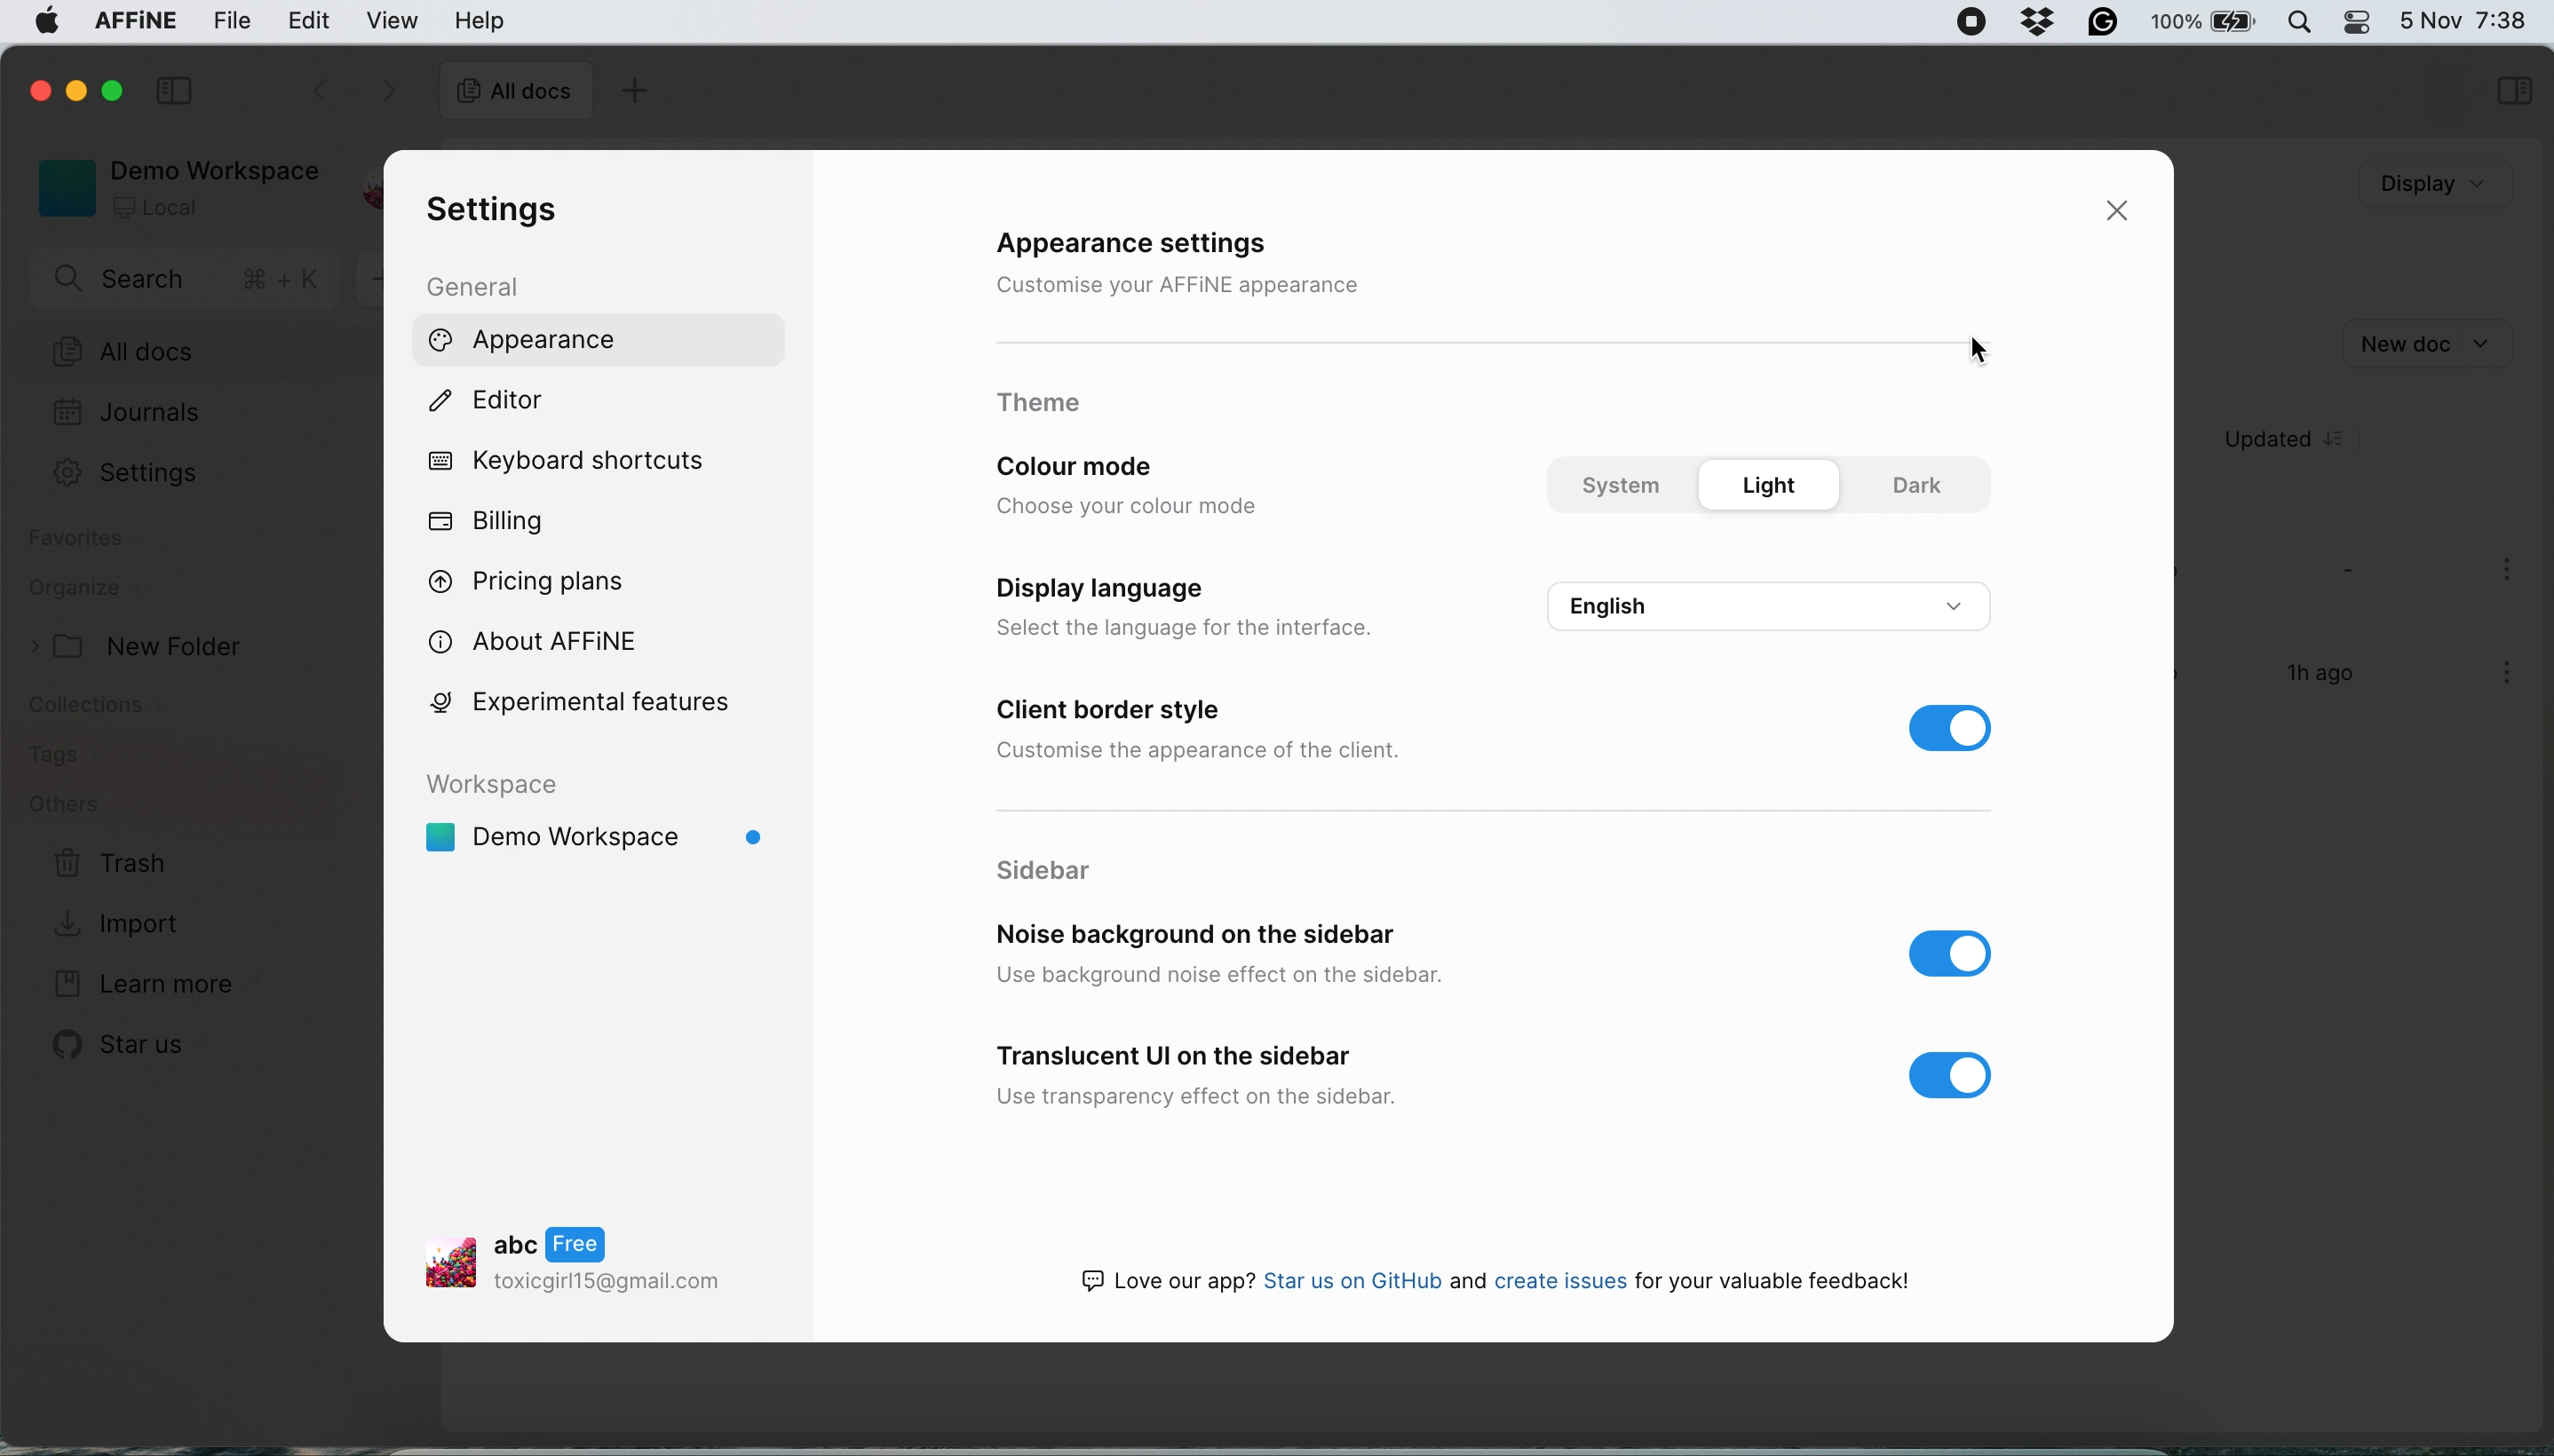  I want to click on view, so click(395, 21).